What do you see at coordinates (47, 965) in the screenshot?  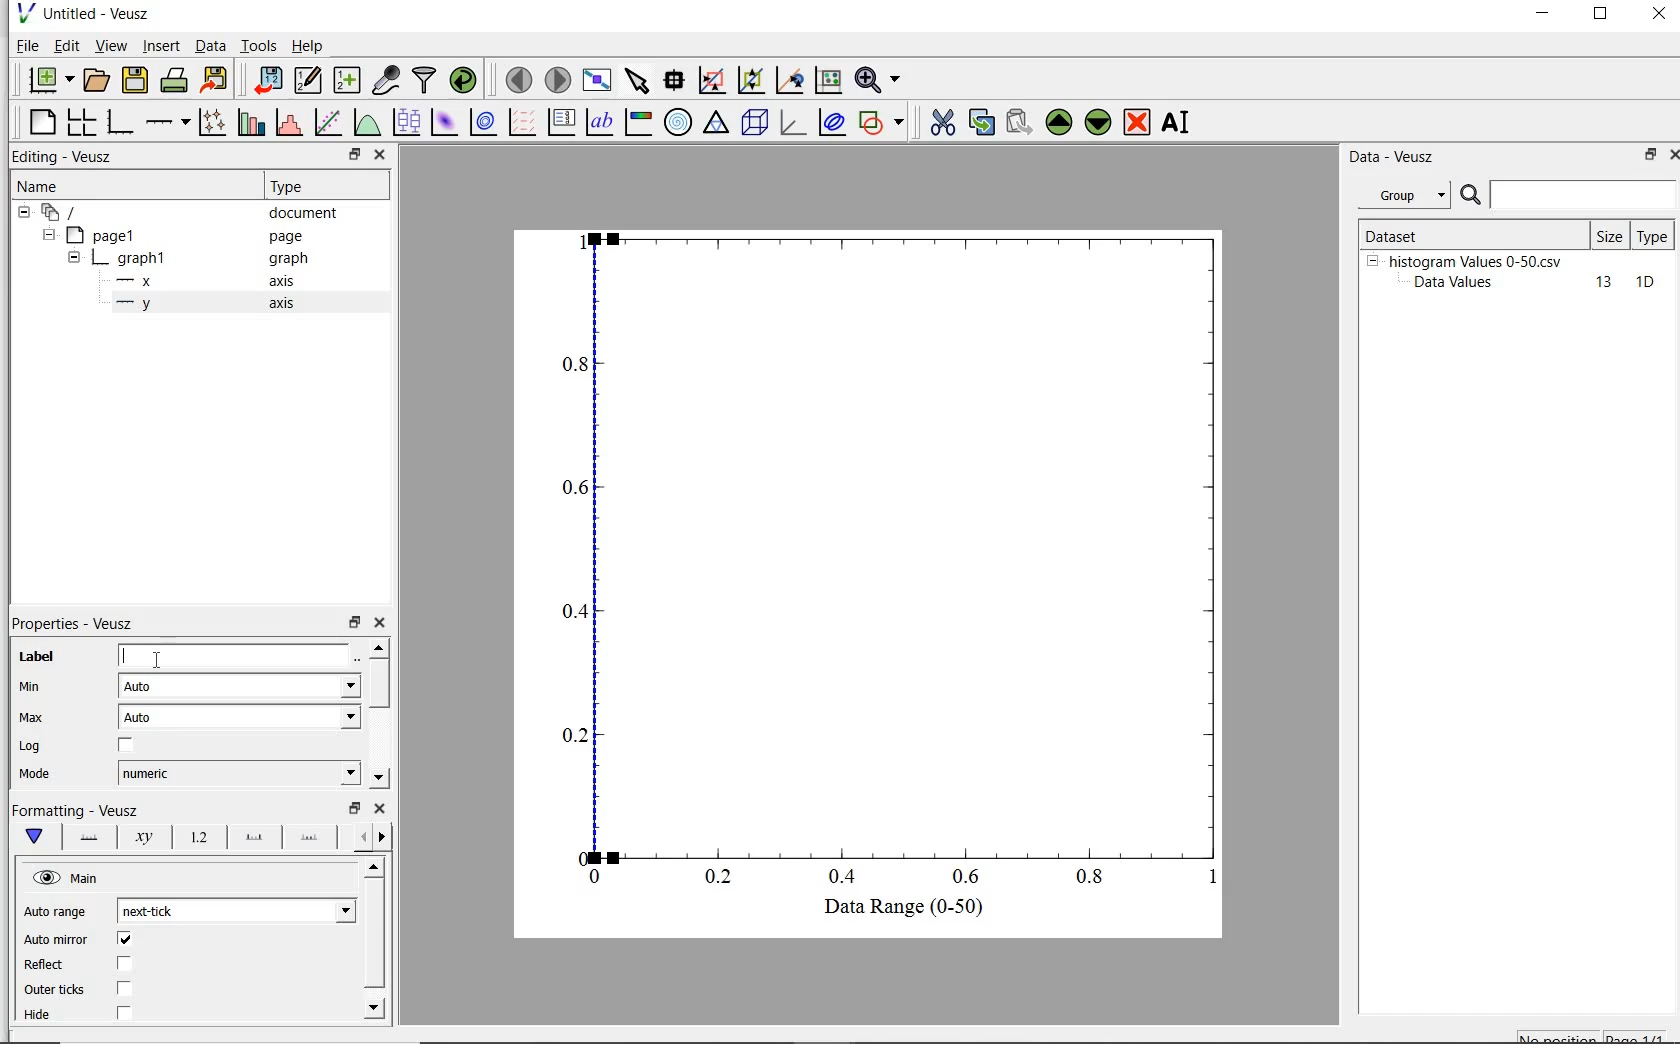 I see ` Reflect` at bounding box center [47, 965].